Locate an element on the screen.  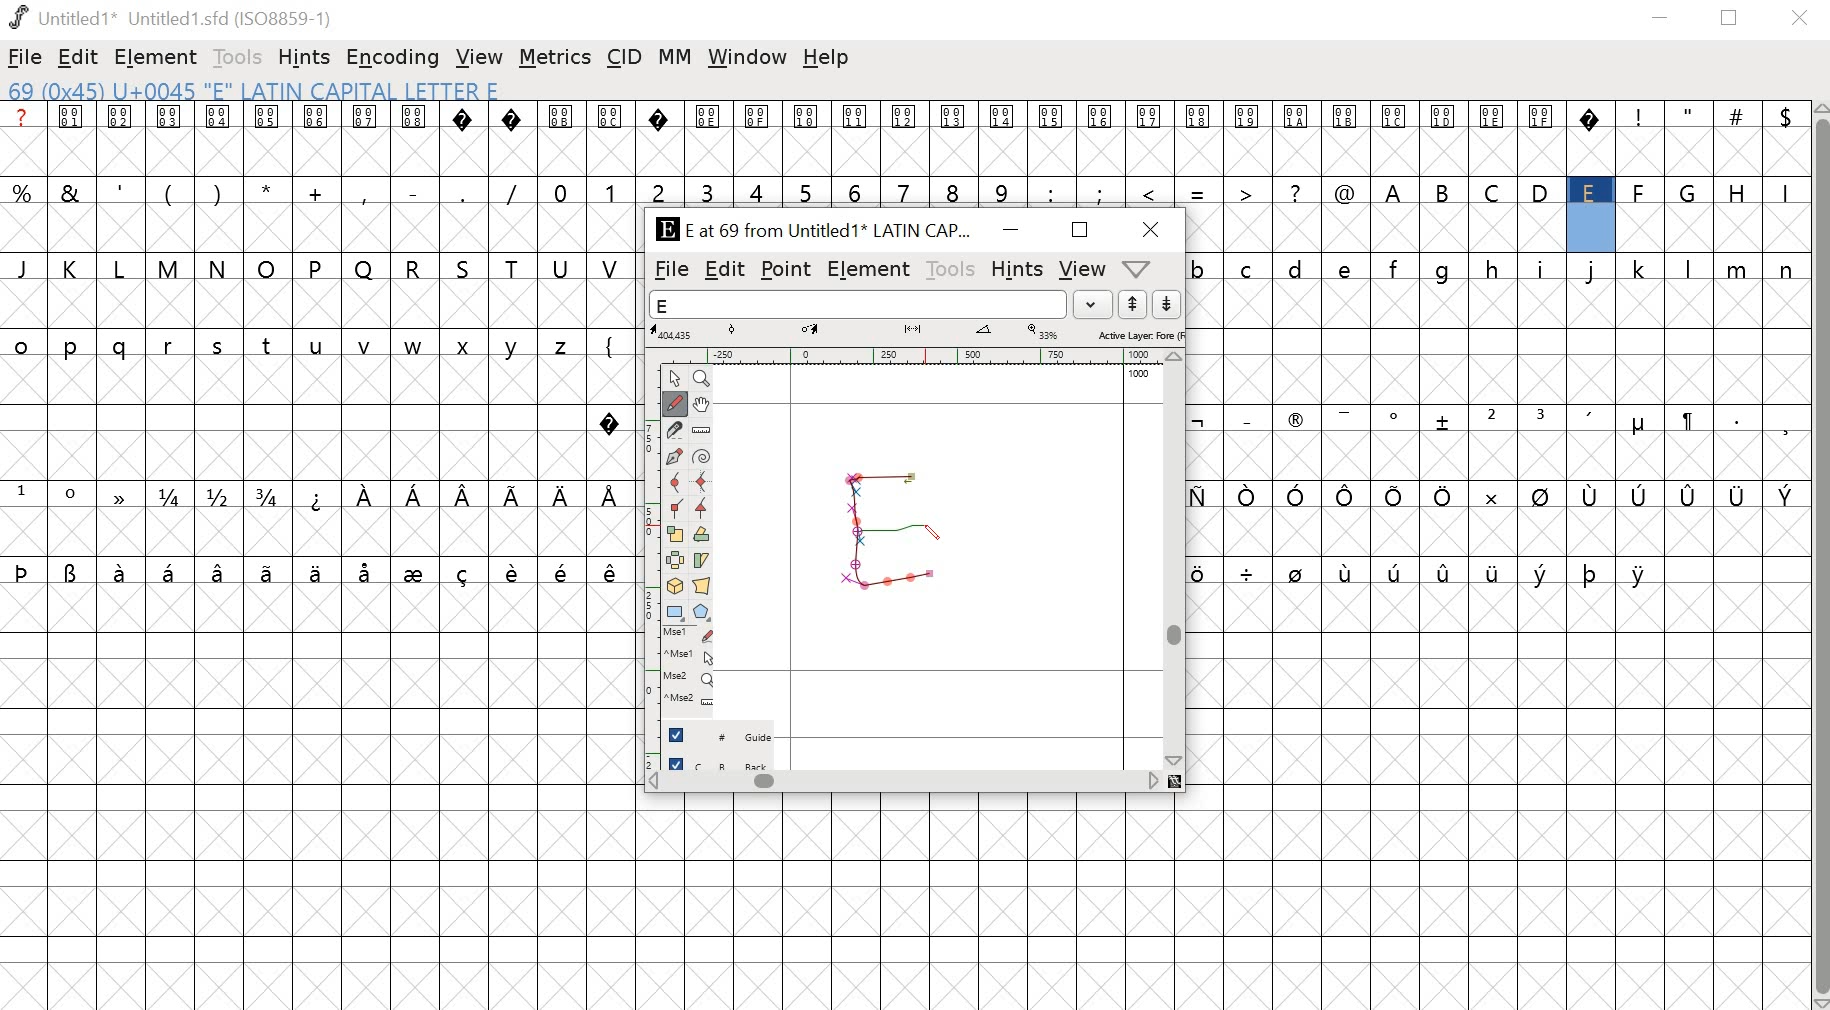
tools is located at coordinates (948, 268).